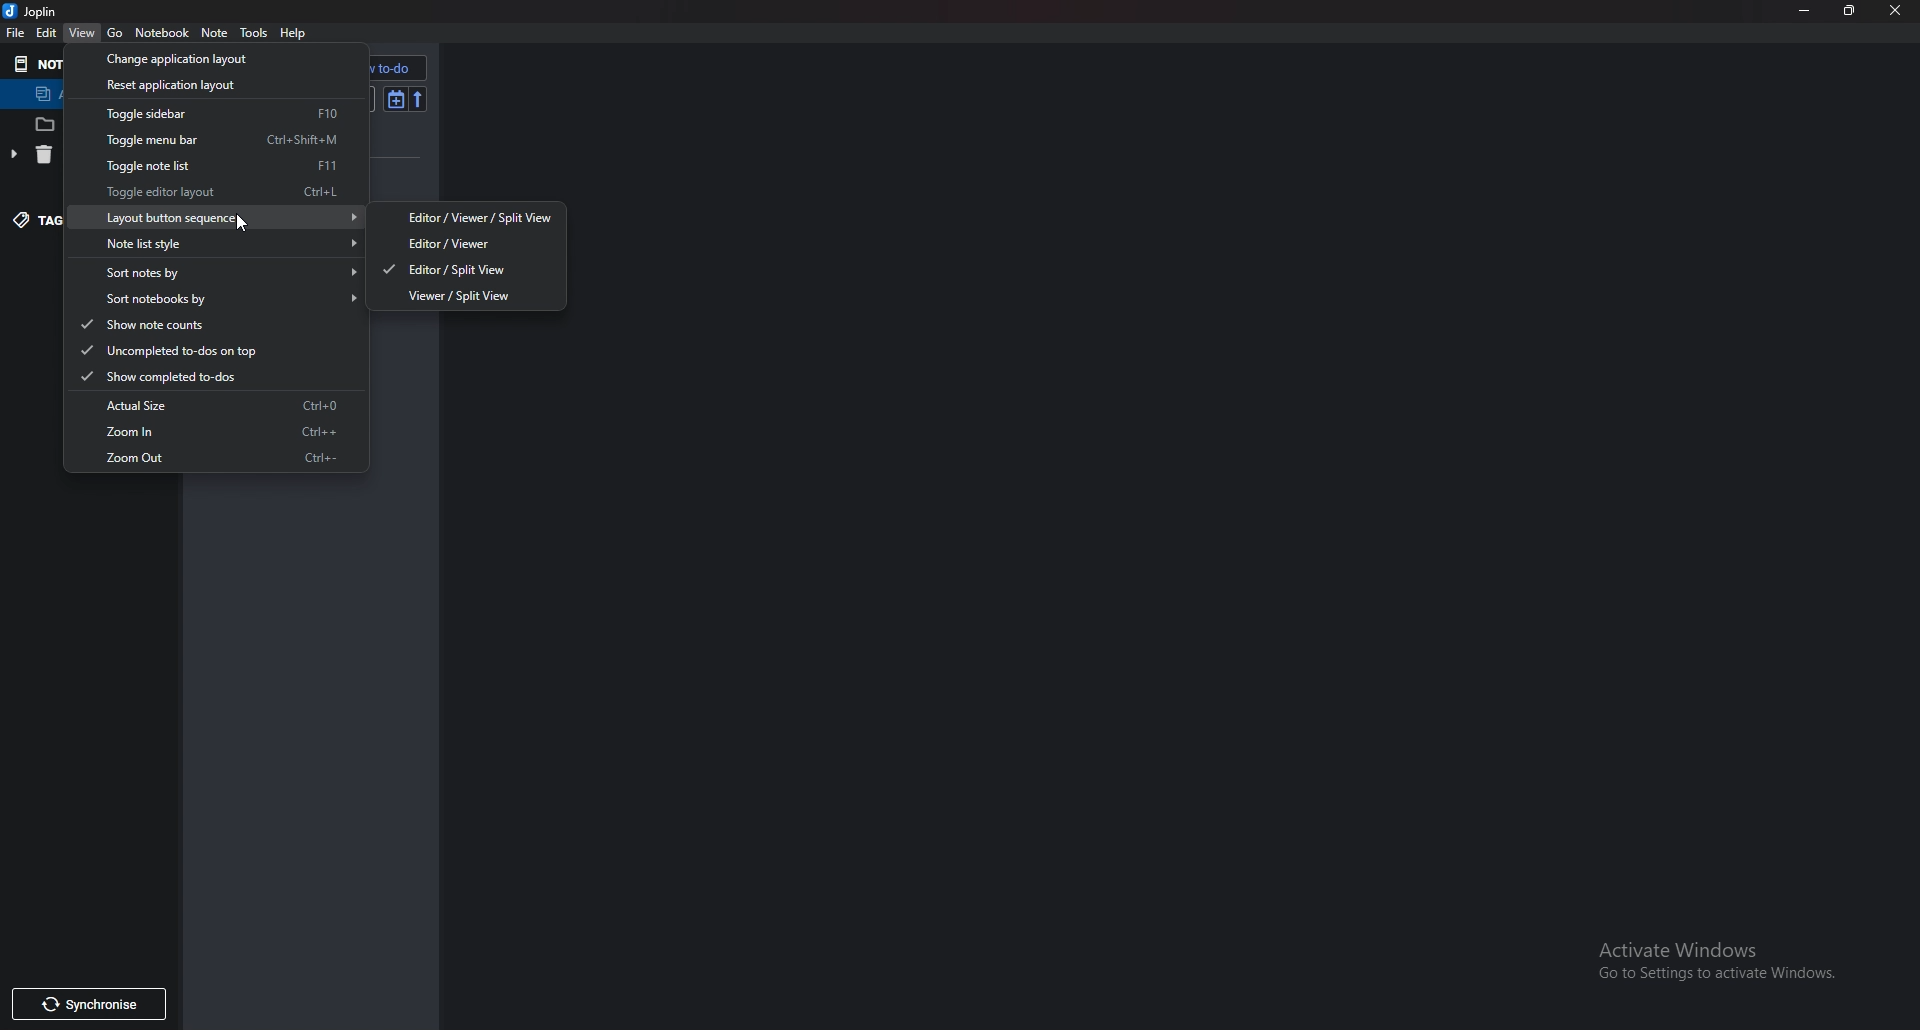 The image size is (1920, 1030). Describe the element at coordinates (468, 294) in the screenshot. I see `Viewer/ Splitview` at that location.